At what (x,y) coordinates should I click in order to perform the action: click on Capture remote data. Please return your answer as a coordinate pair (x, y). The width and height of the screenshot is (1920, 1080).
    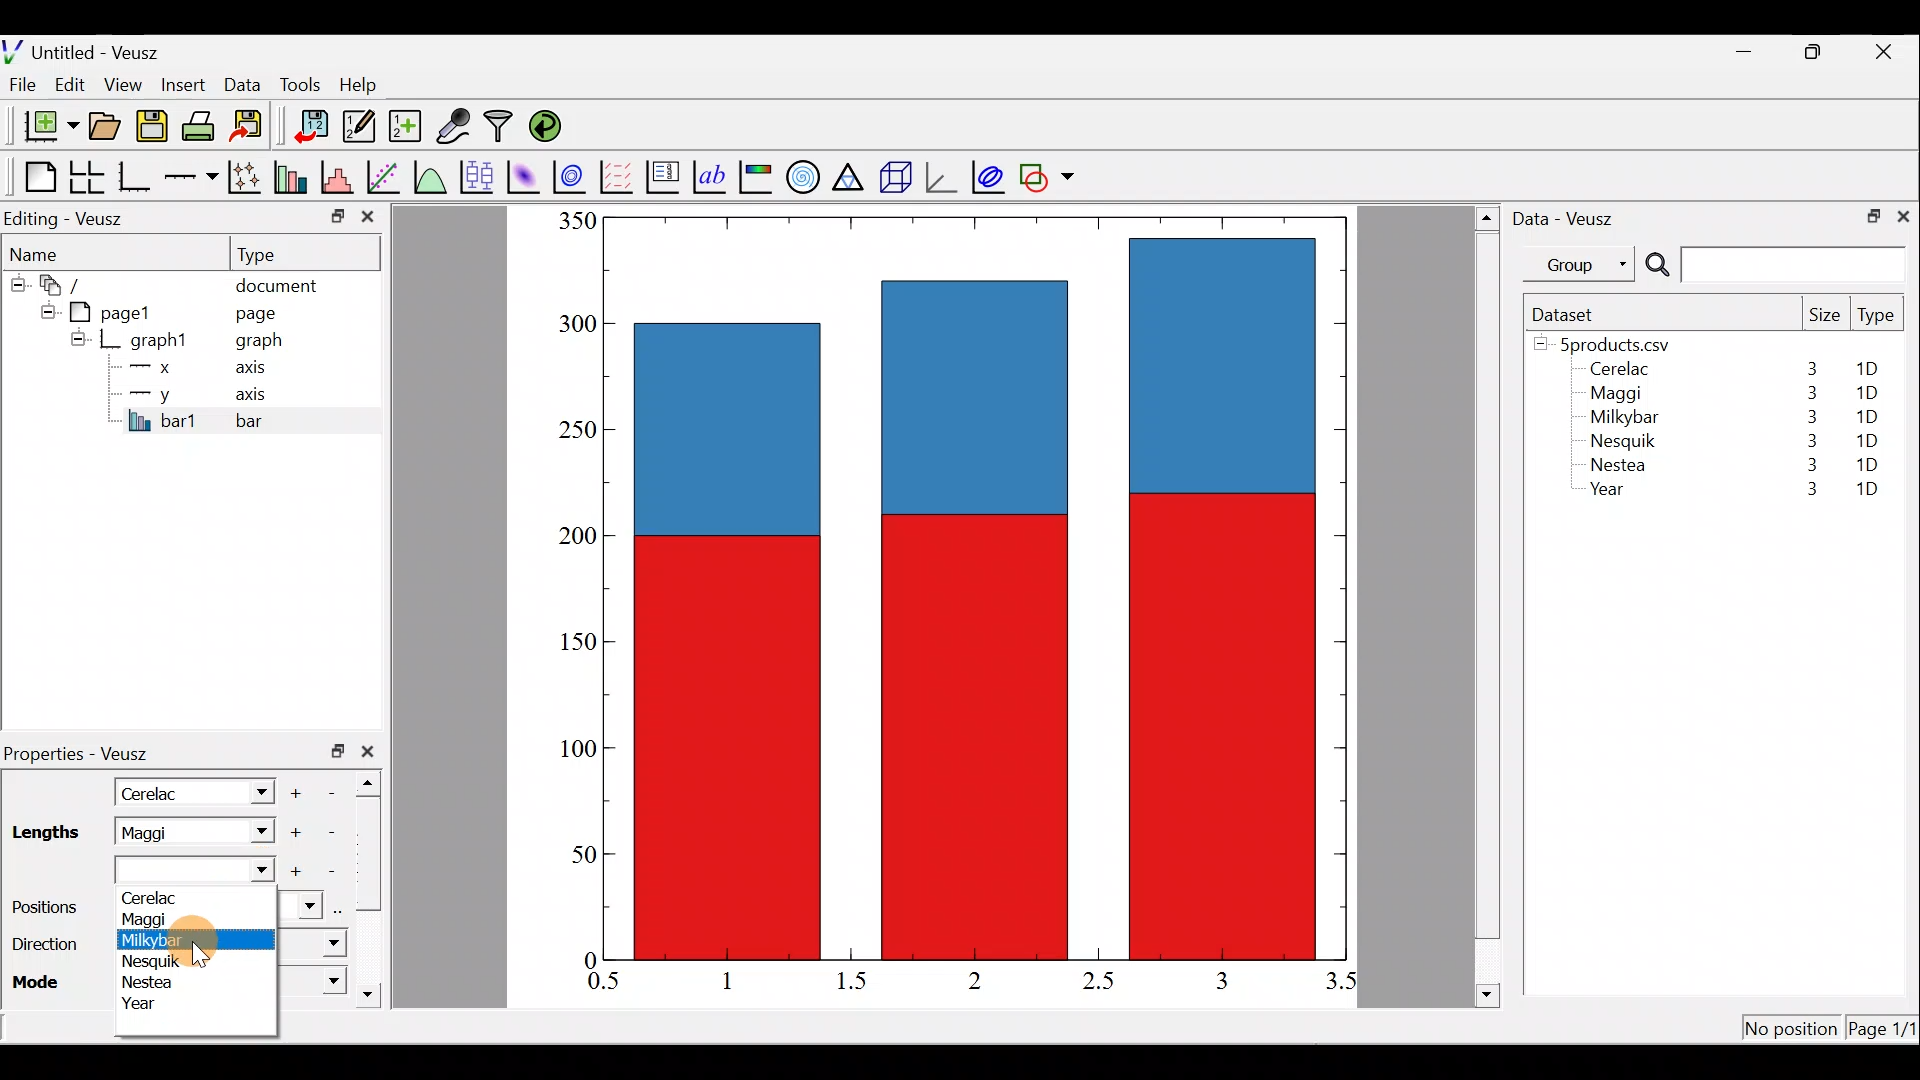
    Looking at the image, I should click on (455, 127).